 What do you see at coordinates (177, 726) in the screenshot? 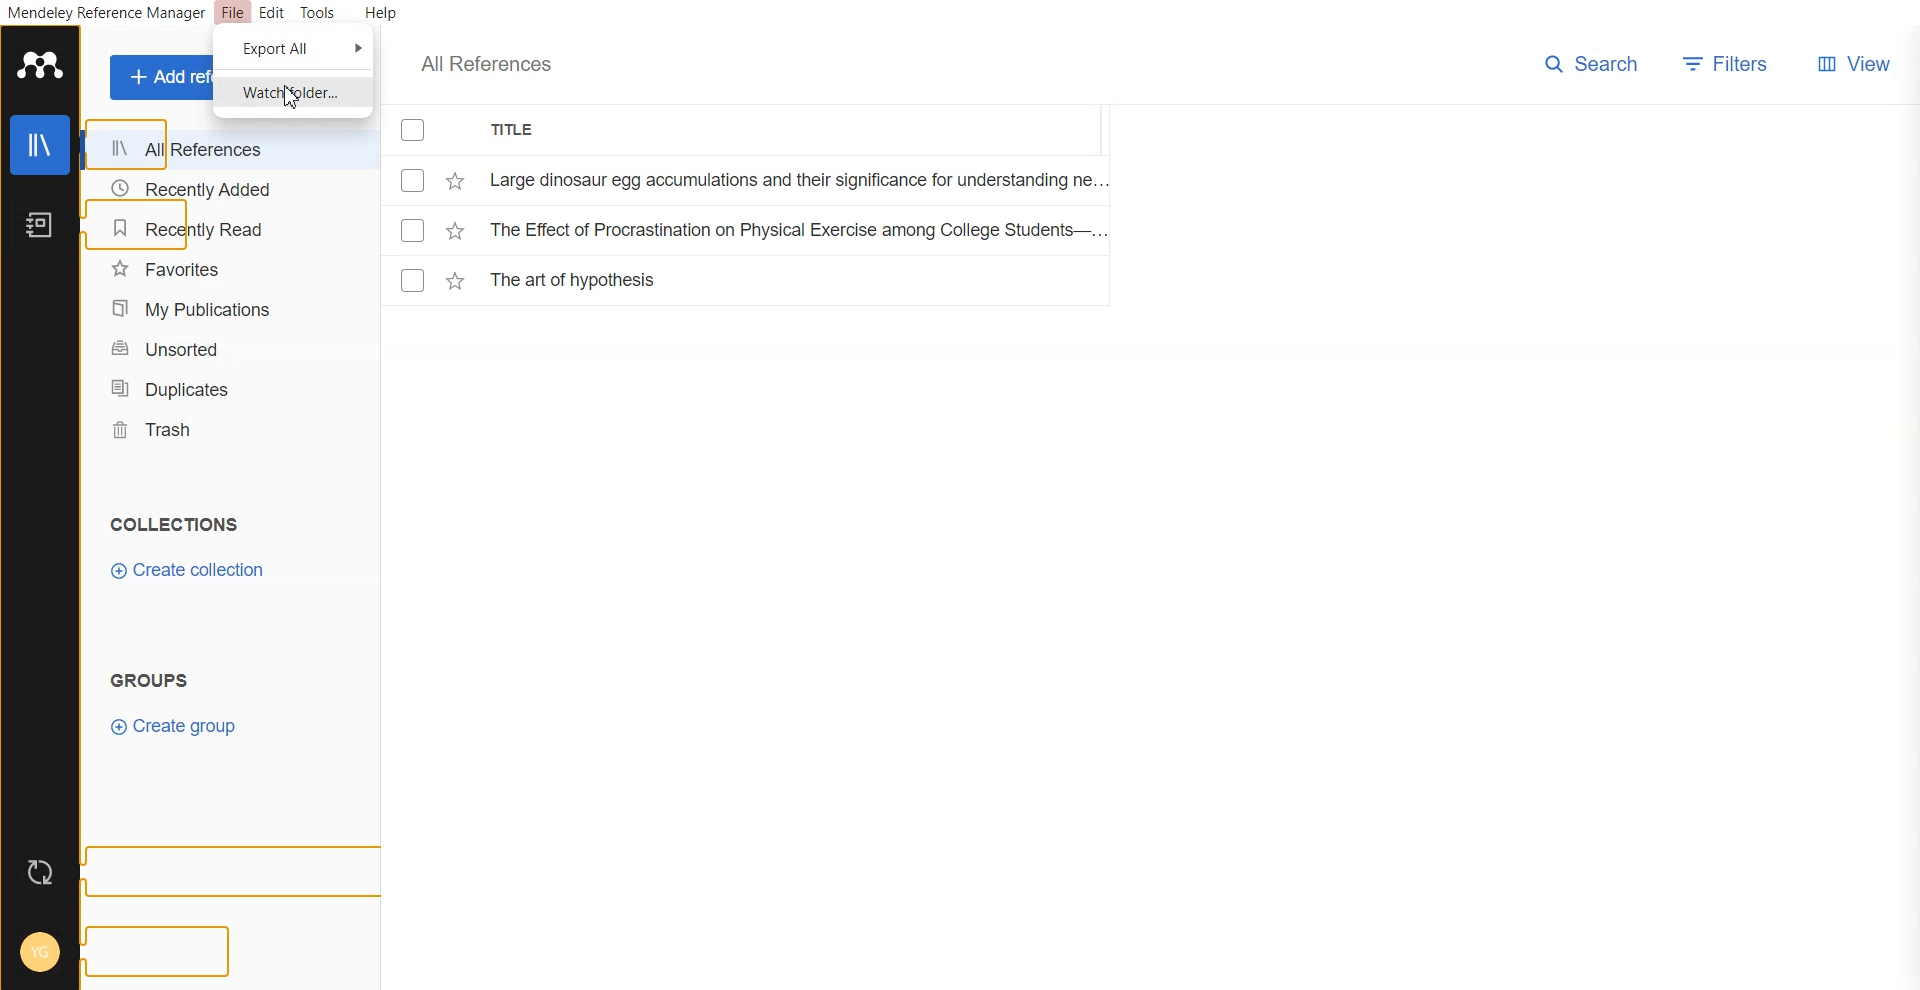
I see `Create group` at bounding box center [177, 726].